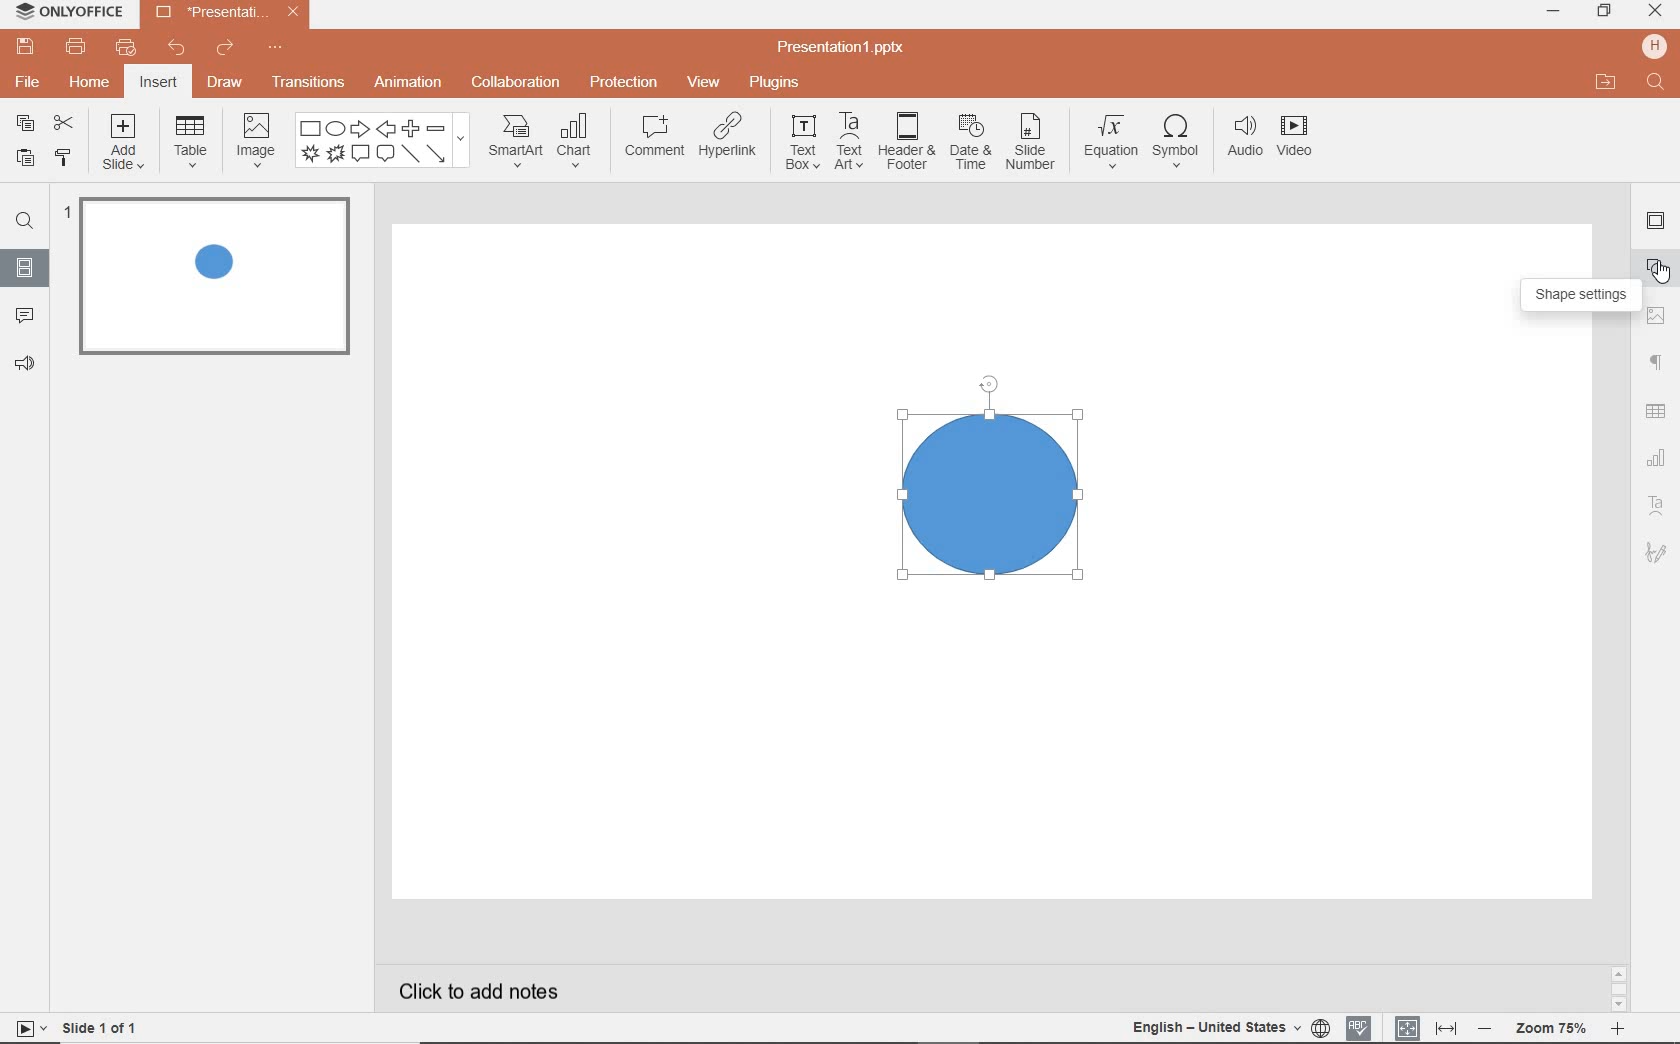 This screenshot has height=1044, width=1680. Describe the element at coordinates (26, 81) in the screenshot. I see `file` at that location.